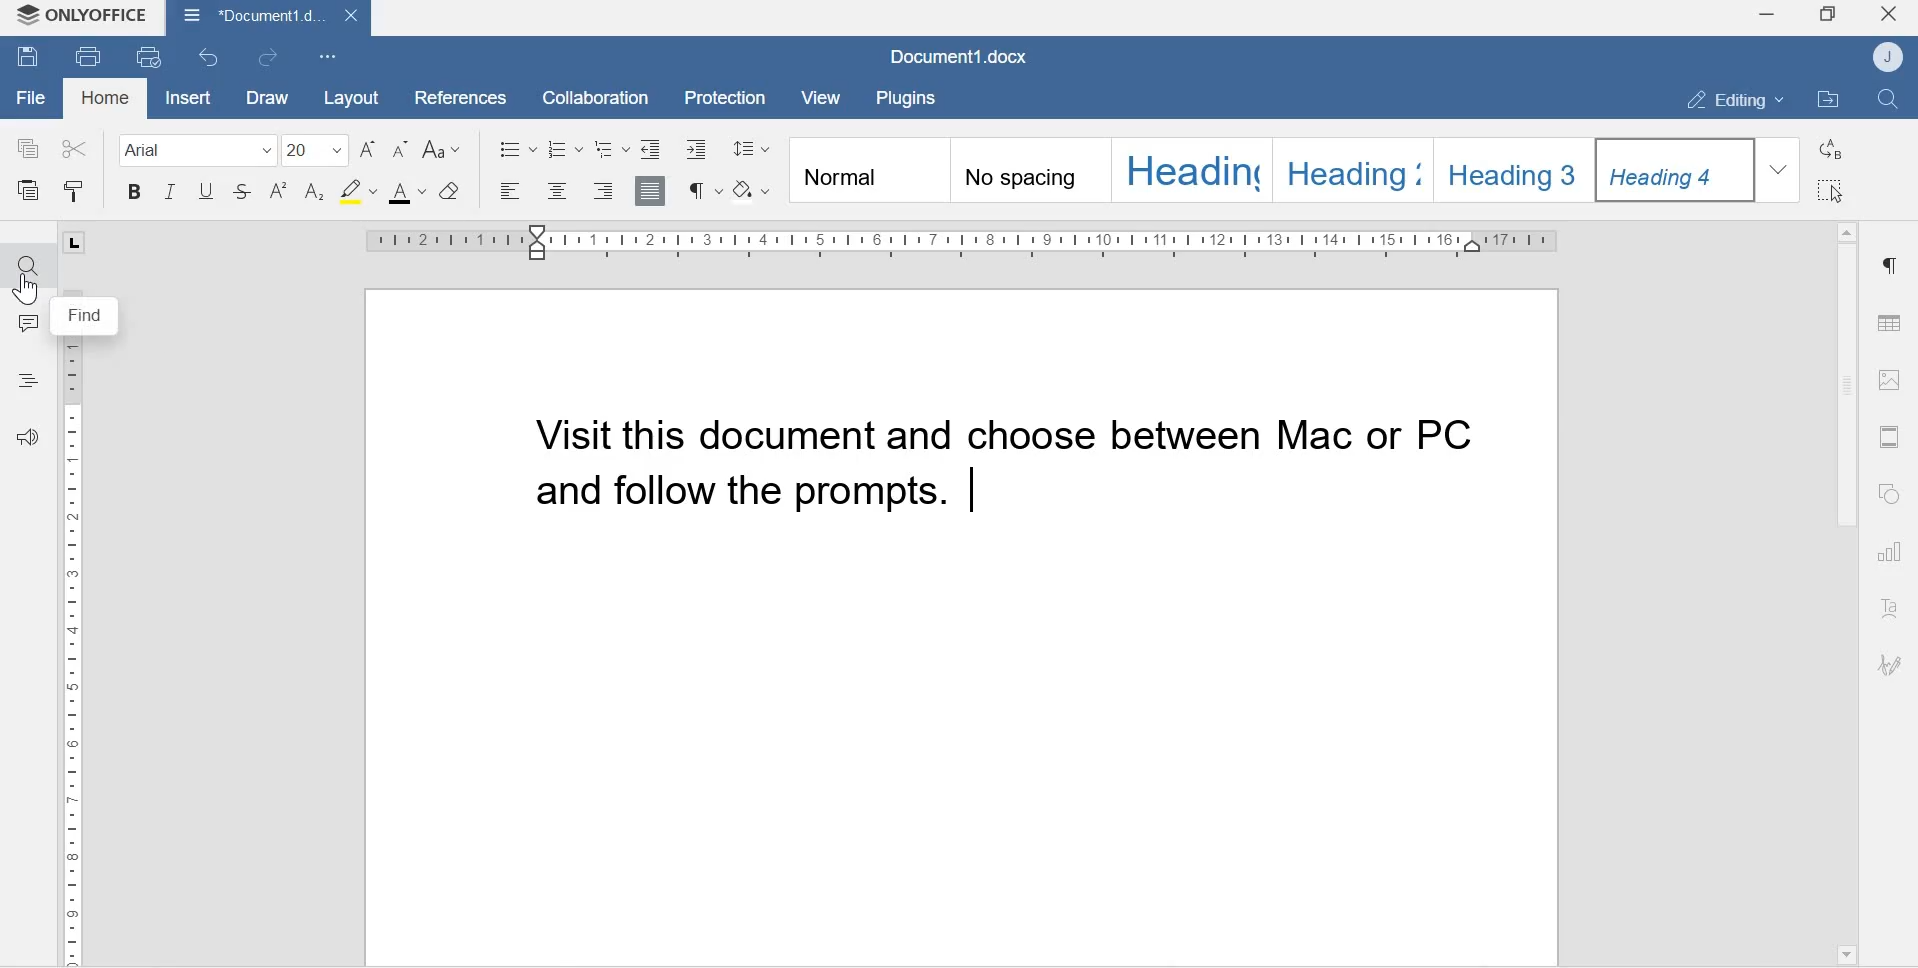  What do you see at coordinates (755, 188) in the screenshot?
I see `Shading` at bounding box center [755, 188].